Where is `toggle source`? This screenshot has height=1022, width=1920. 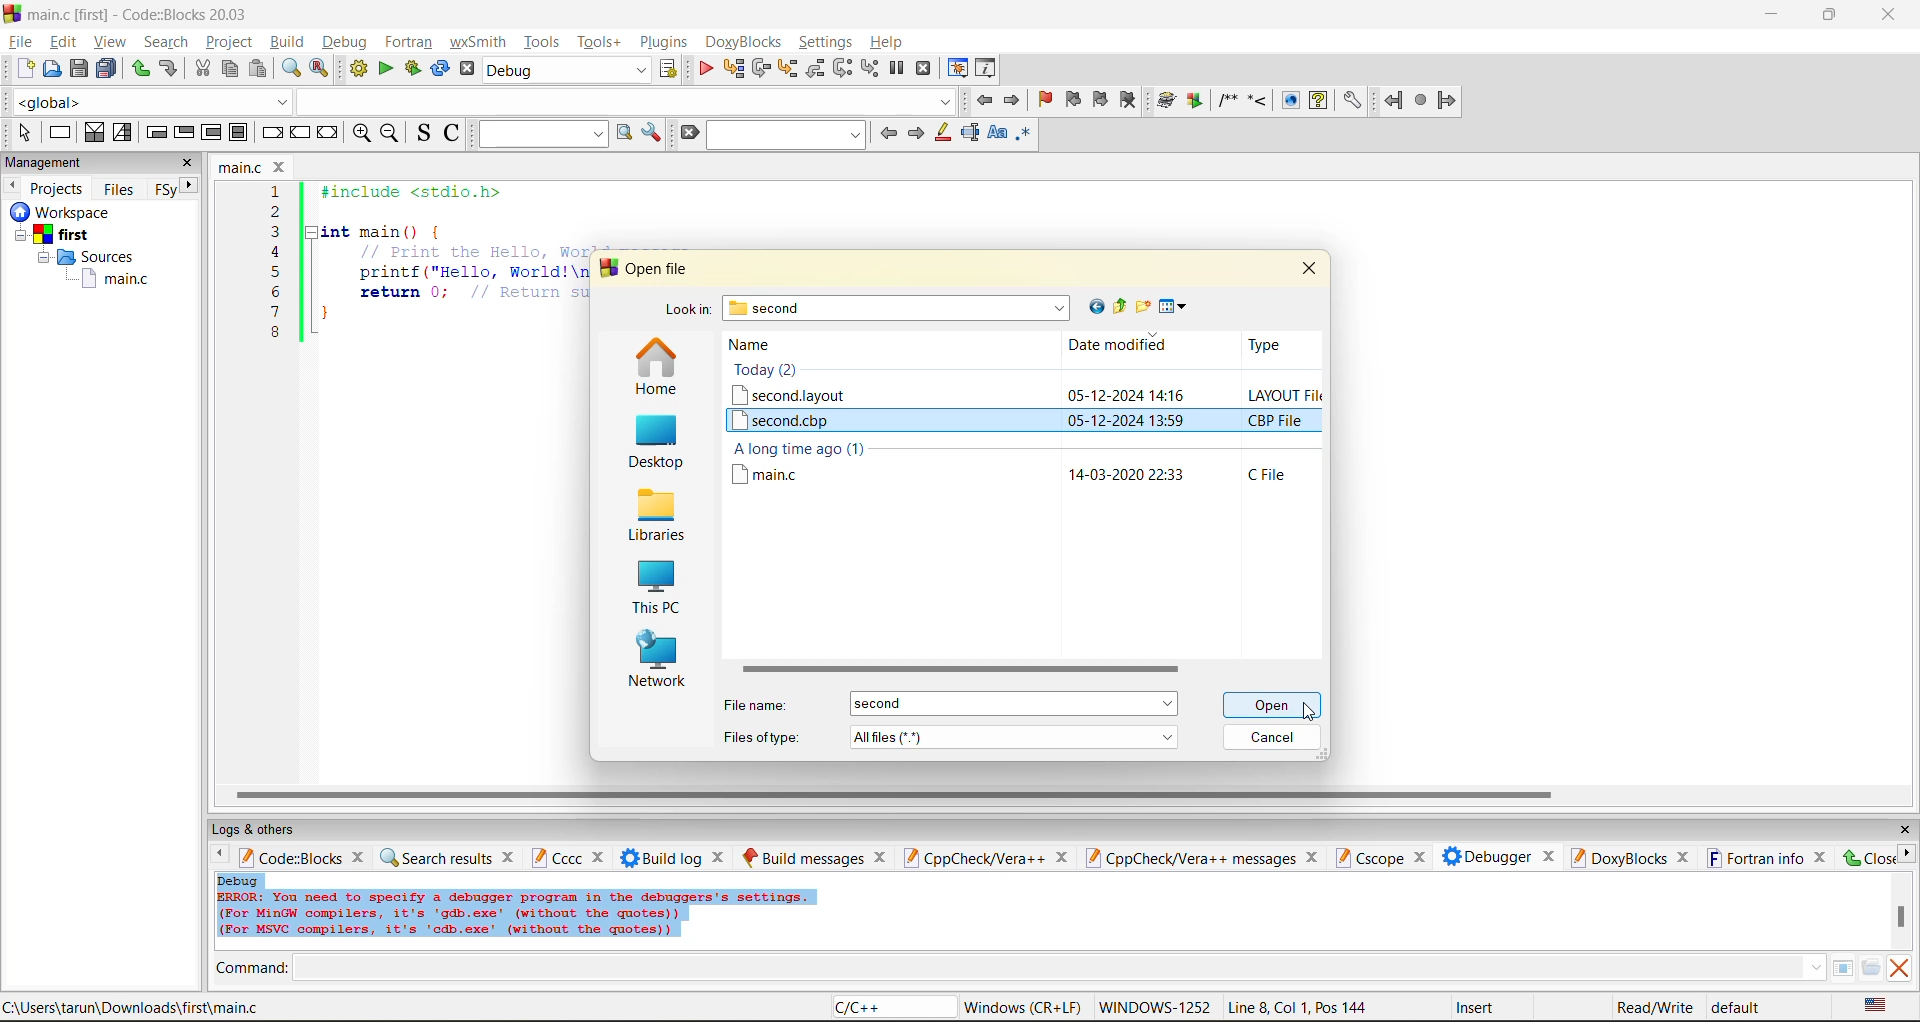 toggle source is located at coordinates (425, 132).